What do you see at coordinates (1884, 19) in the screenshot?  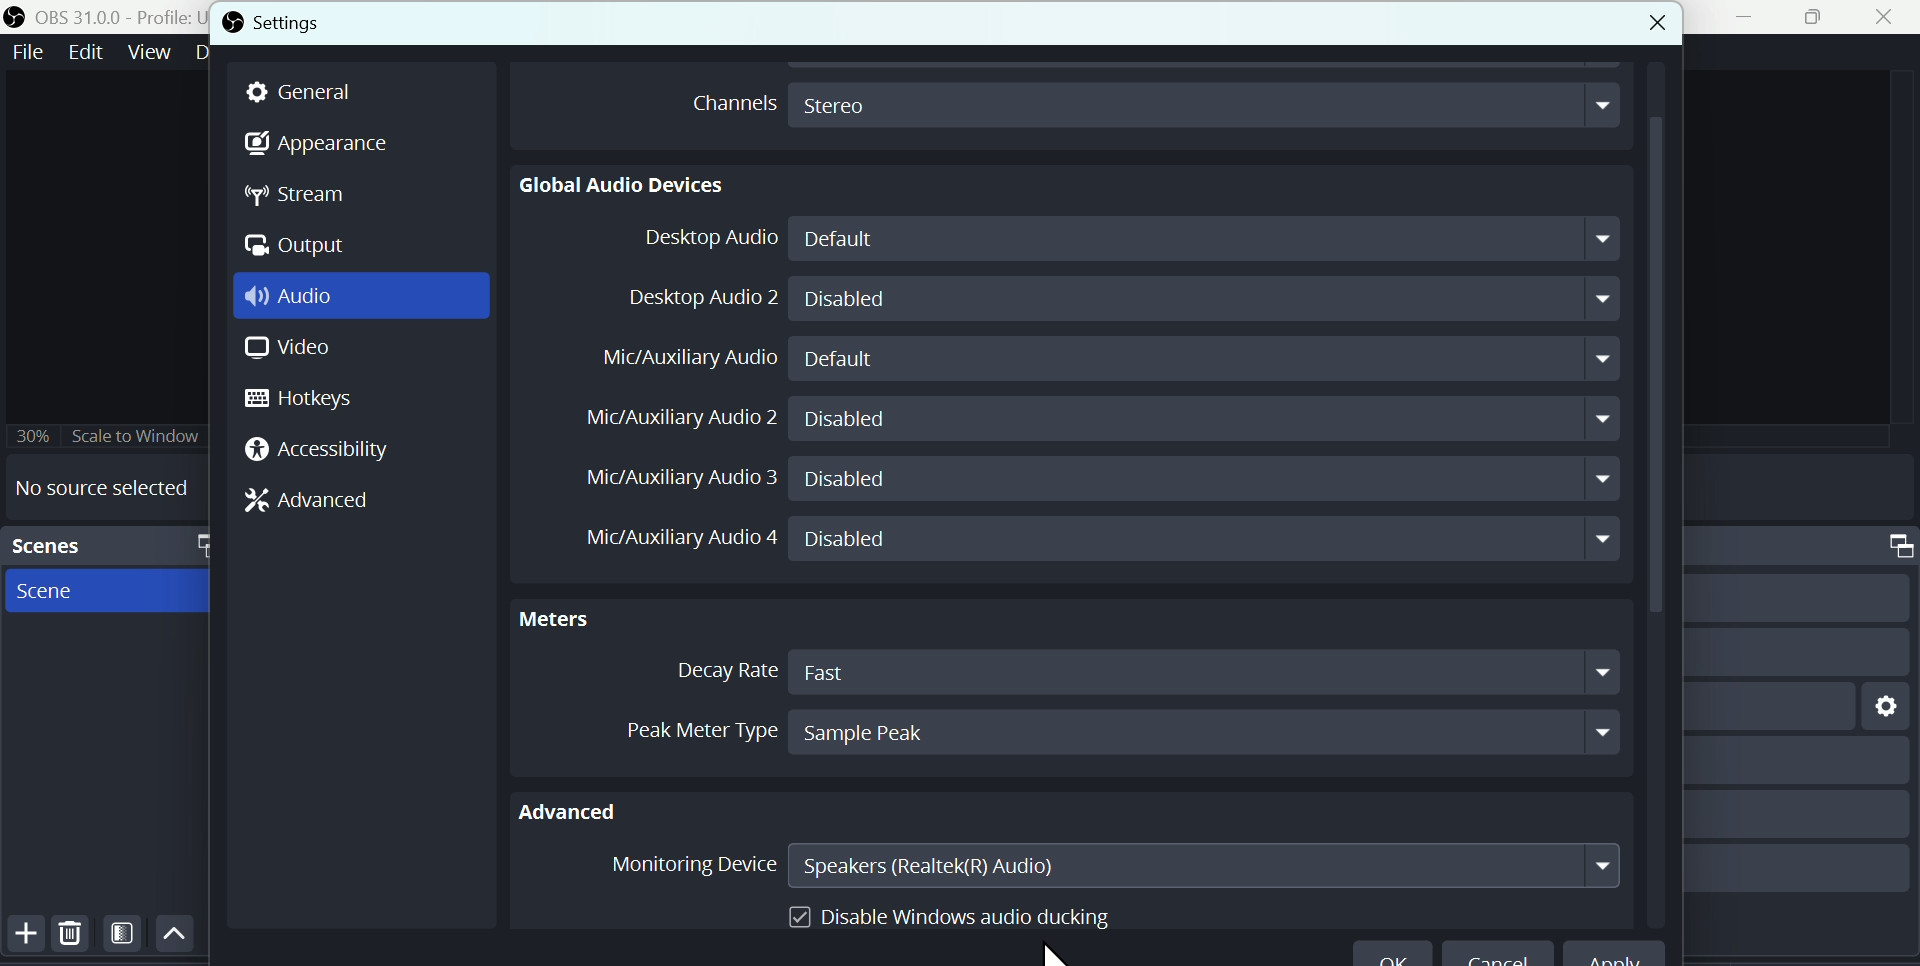 I see `Close` at bounding box center [1884, 19].